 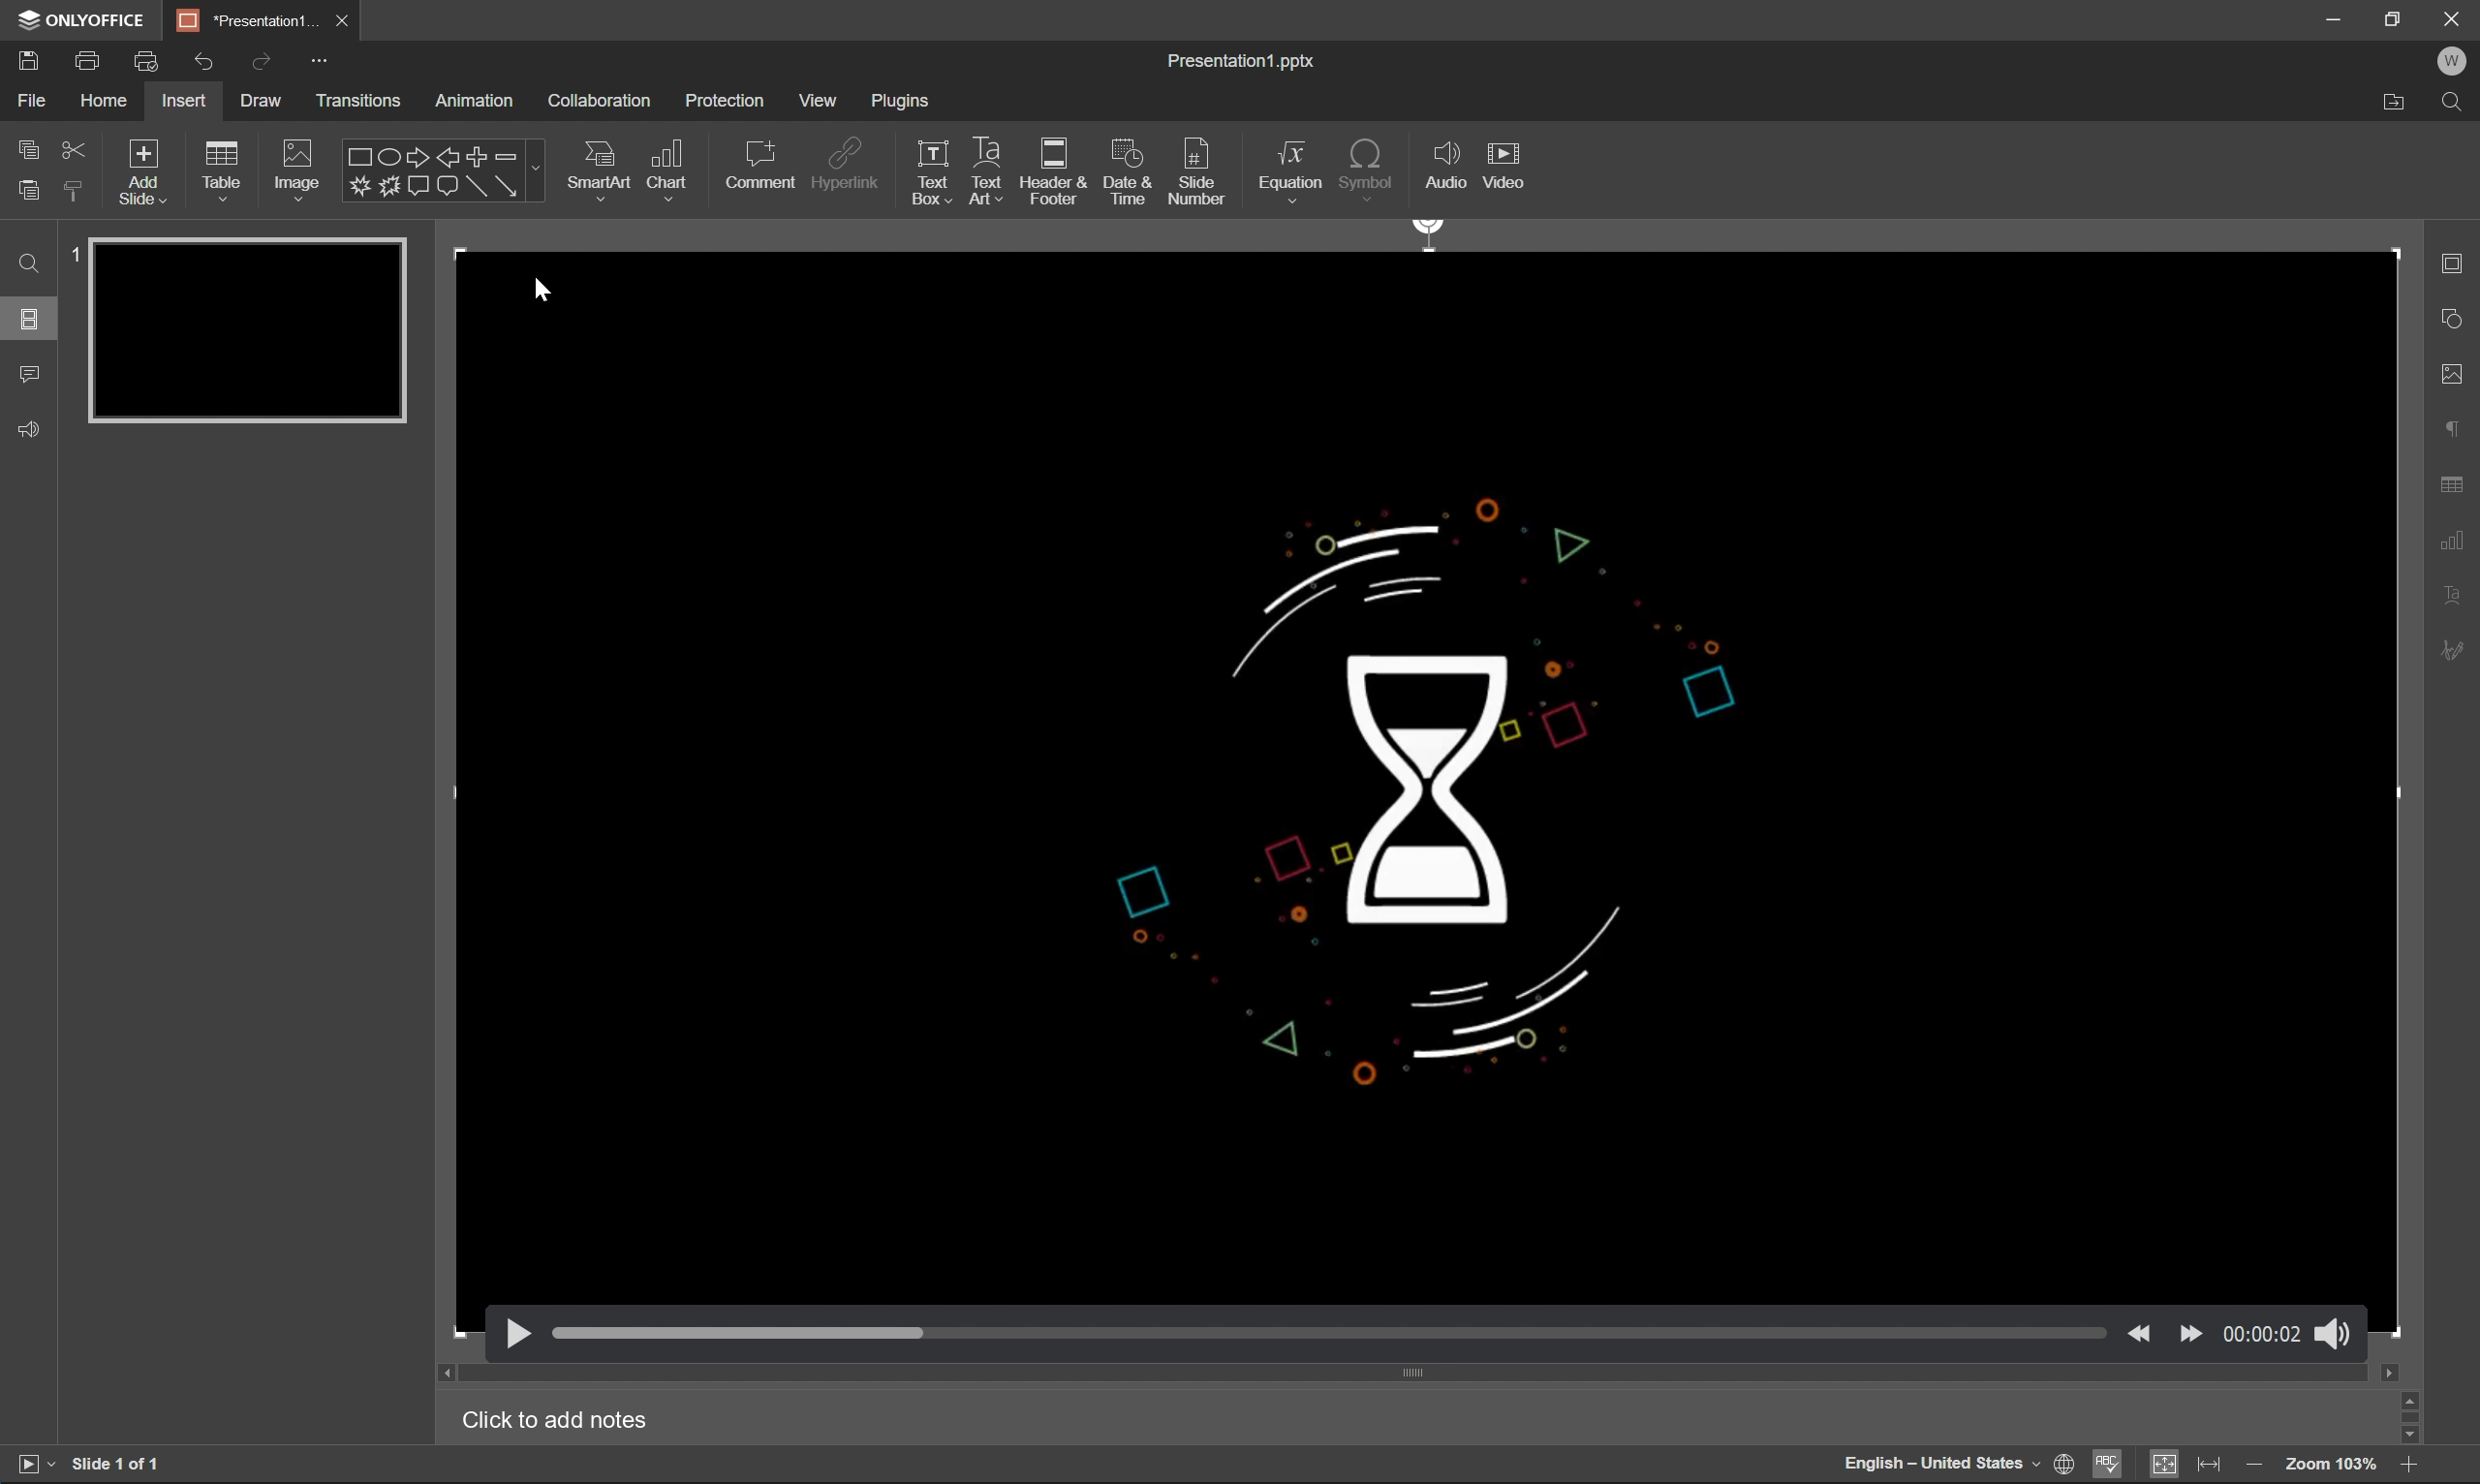 I want to click on Find, so click(x=31, y=269).